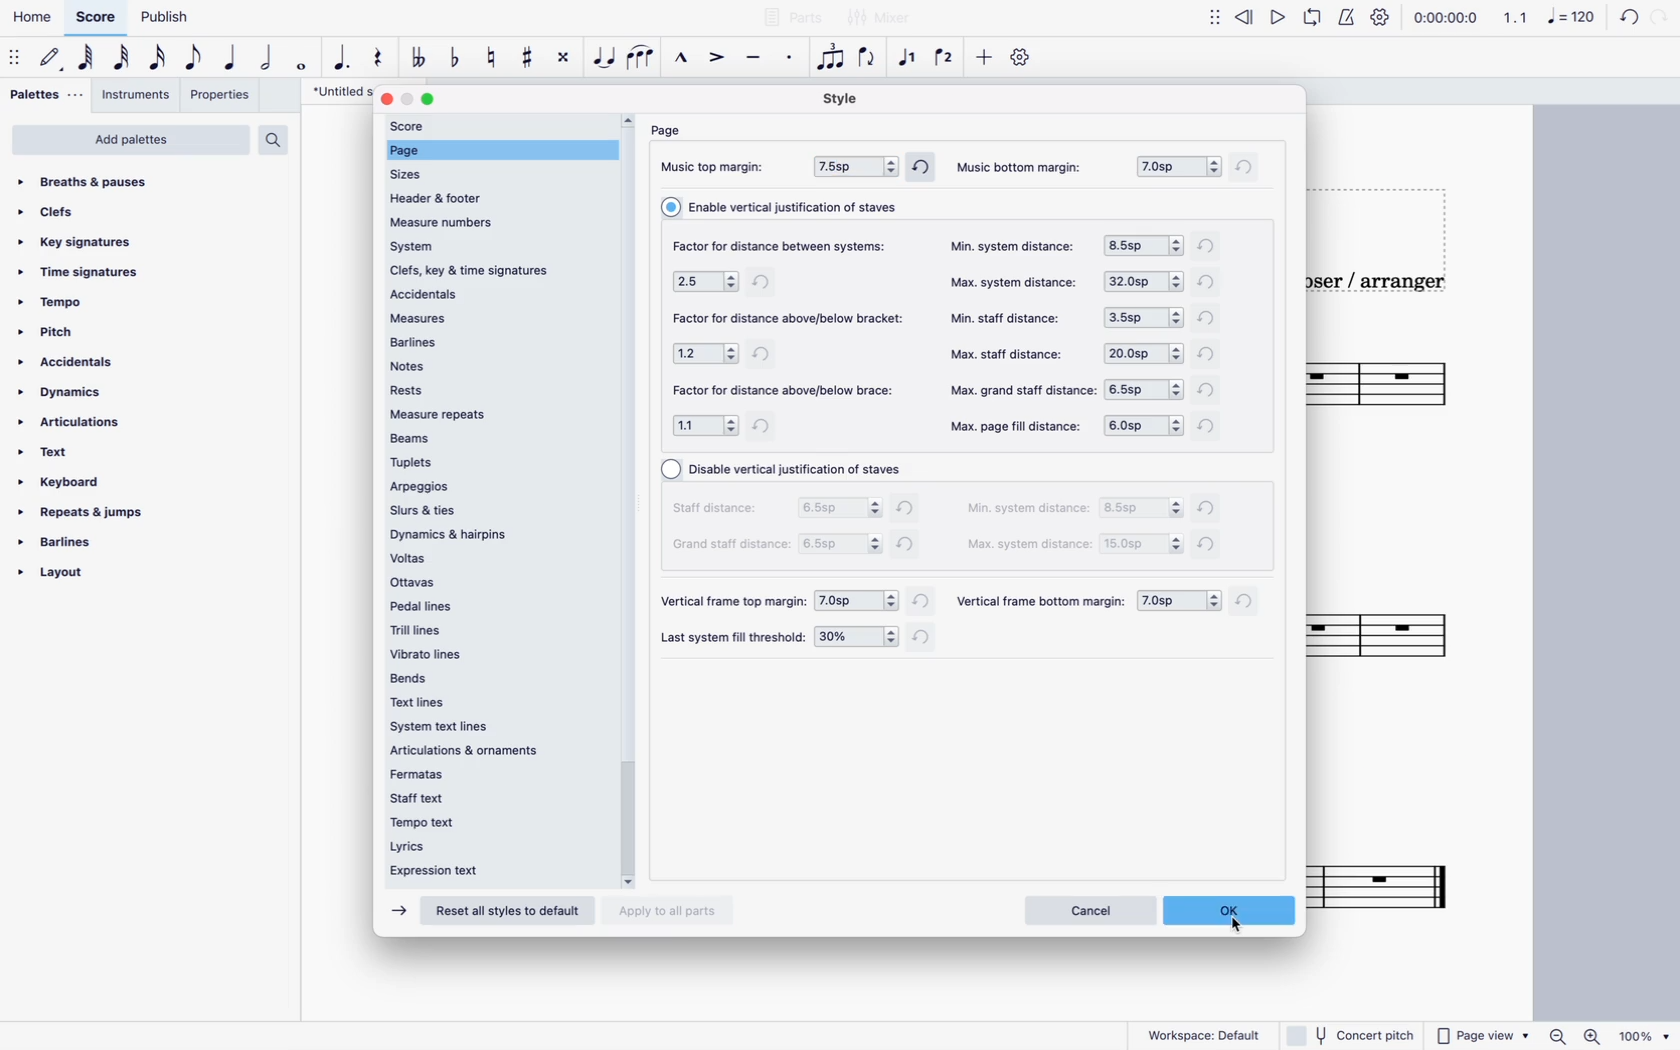 The width and height of the screenshot is (1680, 1050). I want to click on 16th note, so click(156, 60).